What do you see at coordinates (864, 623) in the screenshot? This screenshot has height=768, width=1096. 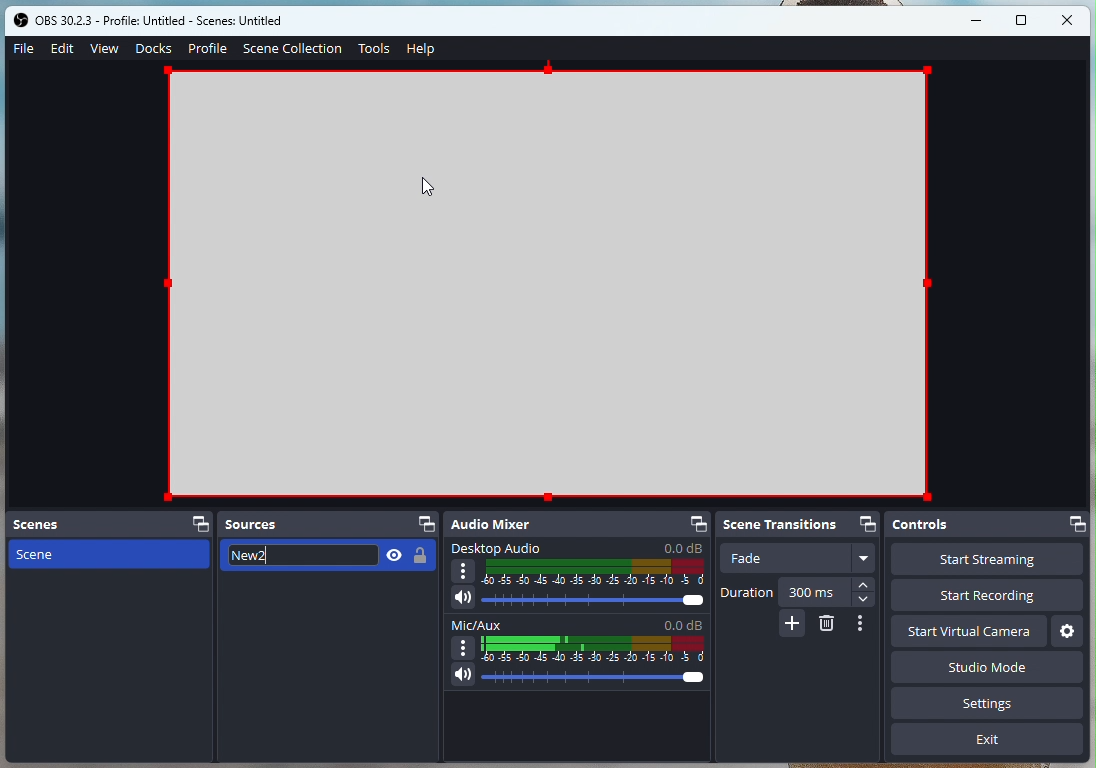 I see `Options` at bounding box center [864, 623].